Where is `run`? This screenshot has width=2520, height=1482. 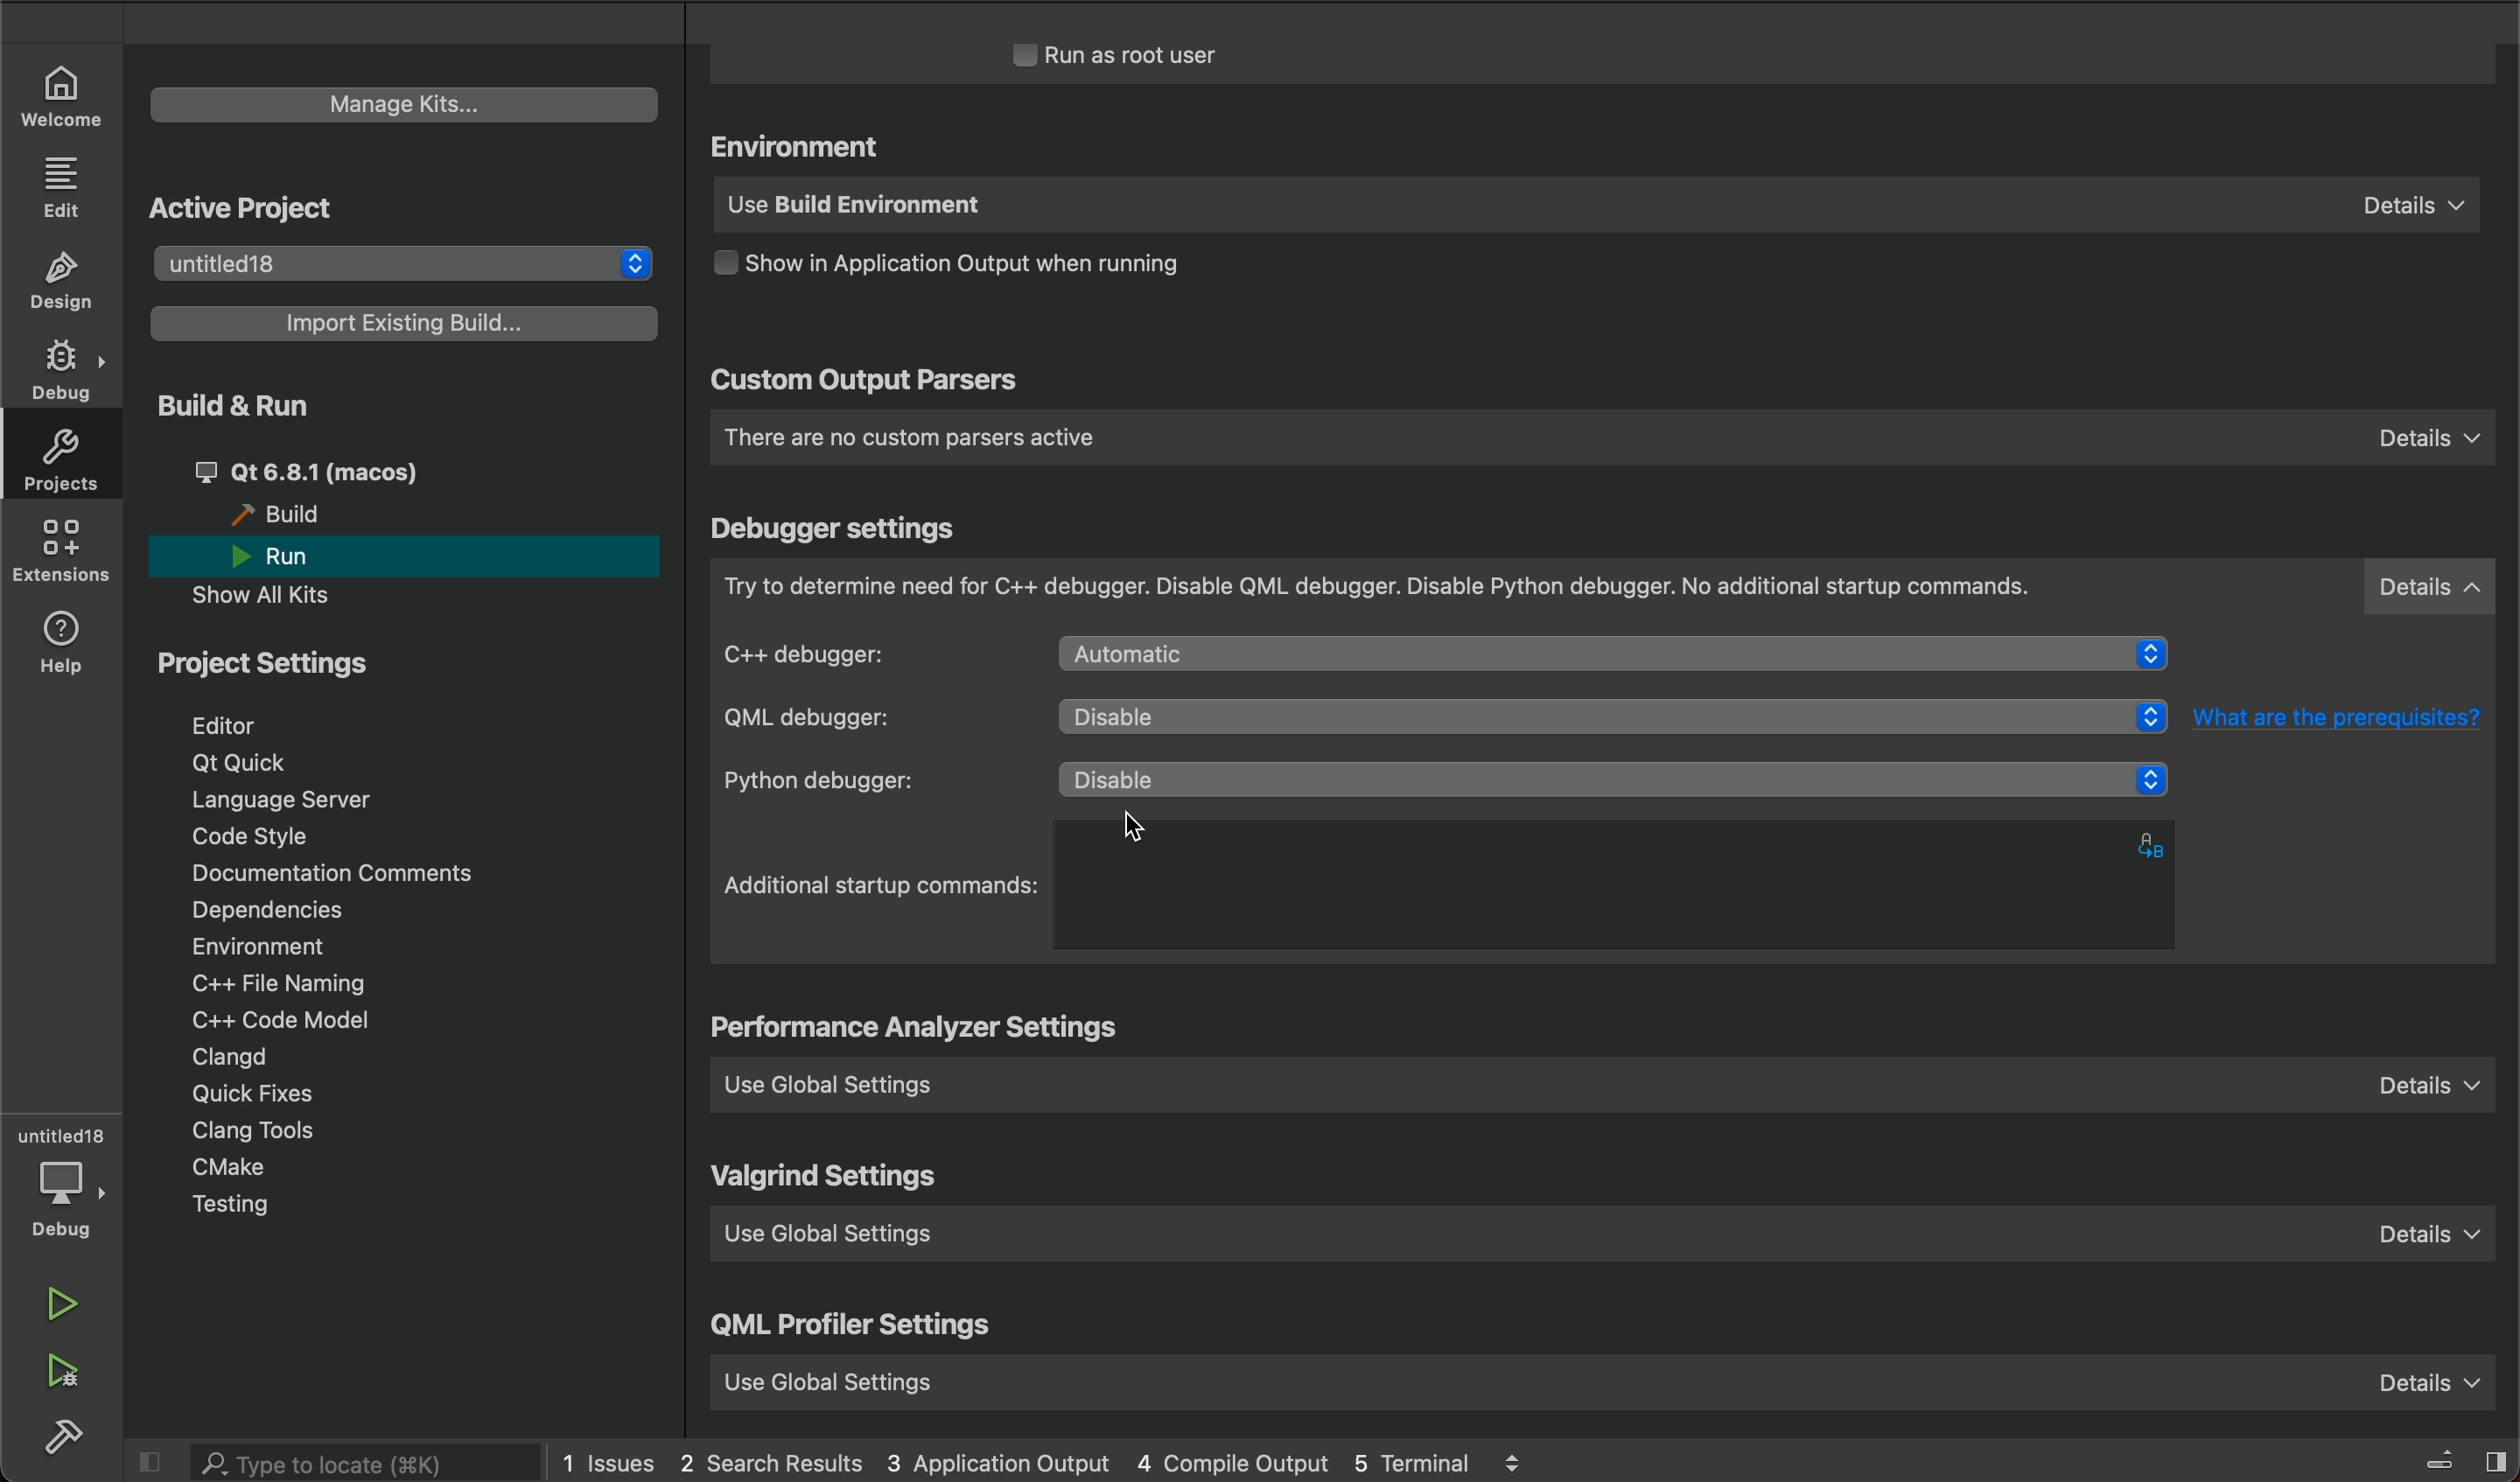
run is located at coordinates (292, 557).